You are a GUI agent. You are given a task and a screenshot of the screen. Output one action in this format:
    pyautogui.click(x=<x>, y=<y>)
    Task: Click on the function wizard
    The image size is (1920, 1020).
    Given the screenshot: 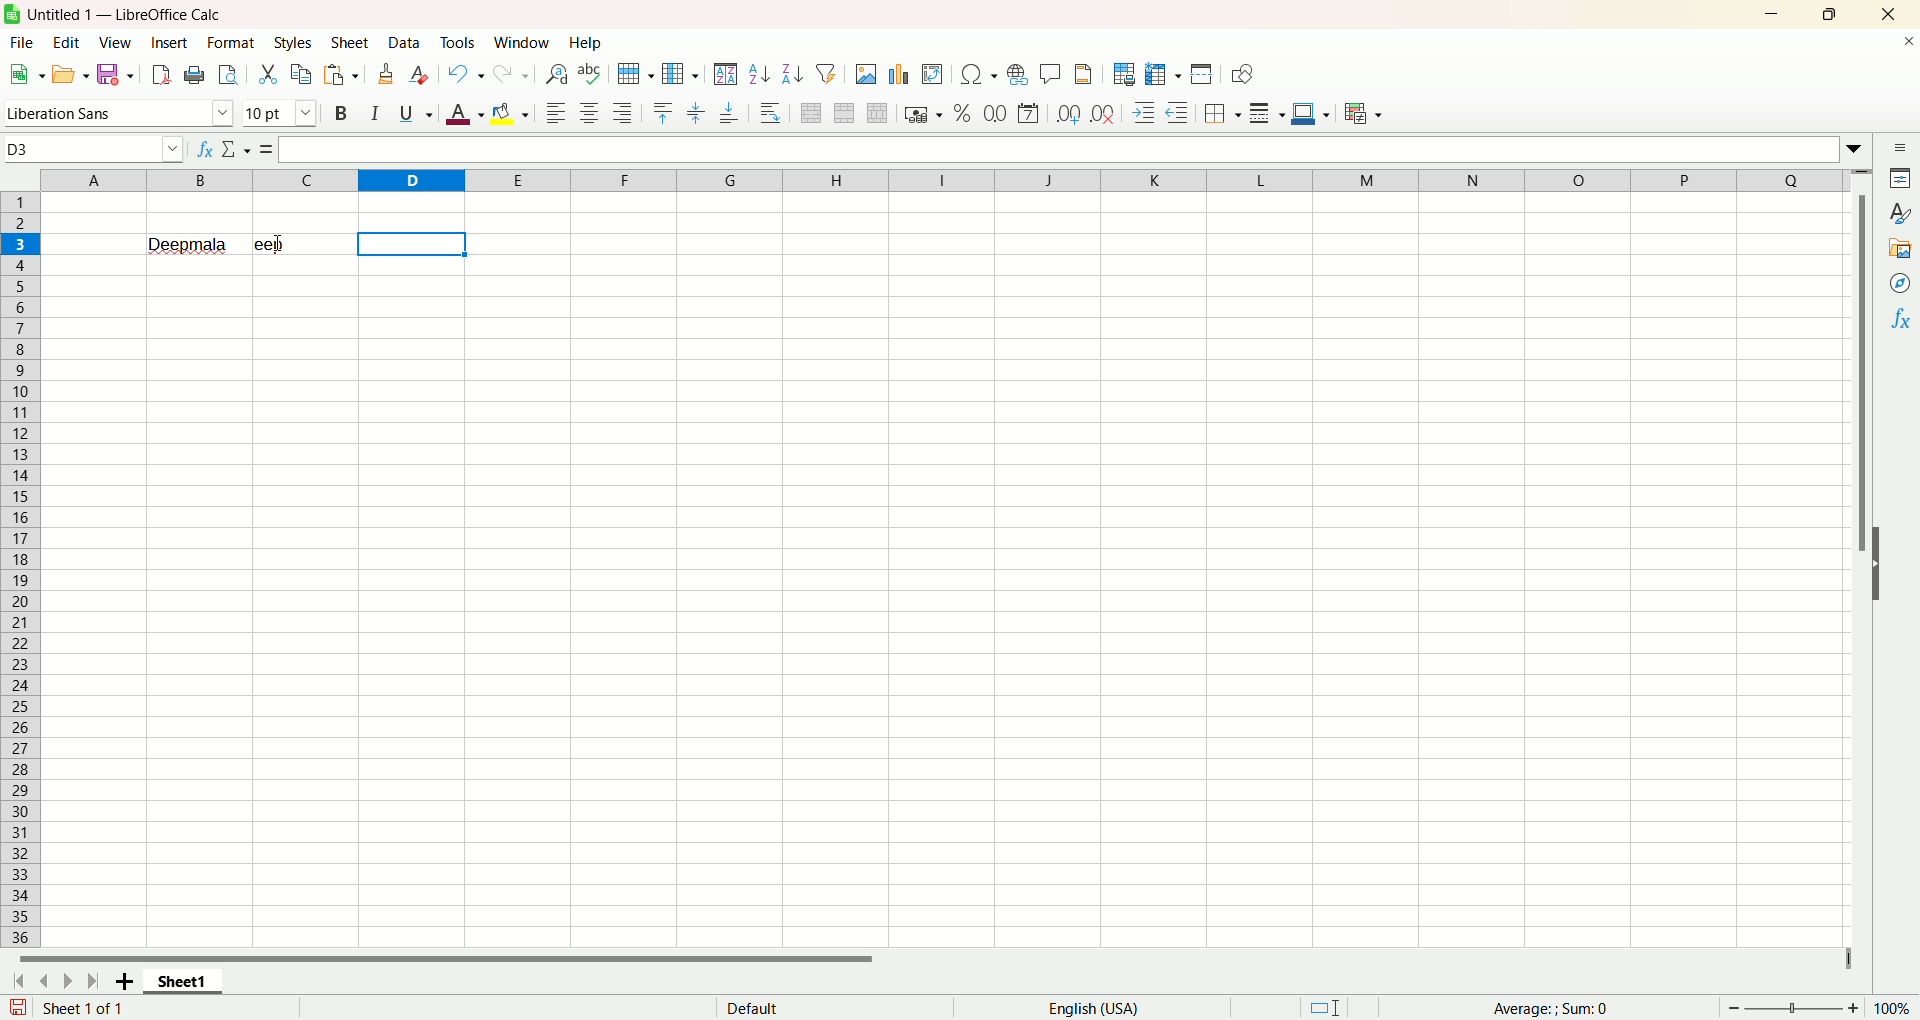 What is the action you would take?
    pyautogui.click(x=205, y=149)
    